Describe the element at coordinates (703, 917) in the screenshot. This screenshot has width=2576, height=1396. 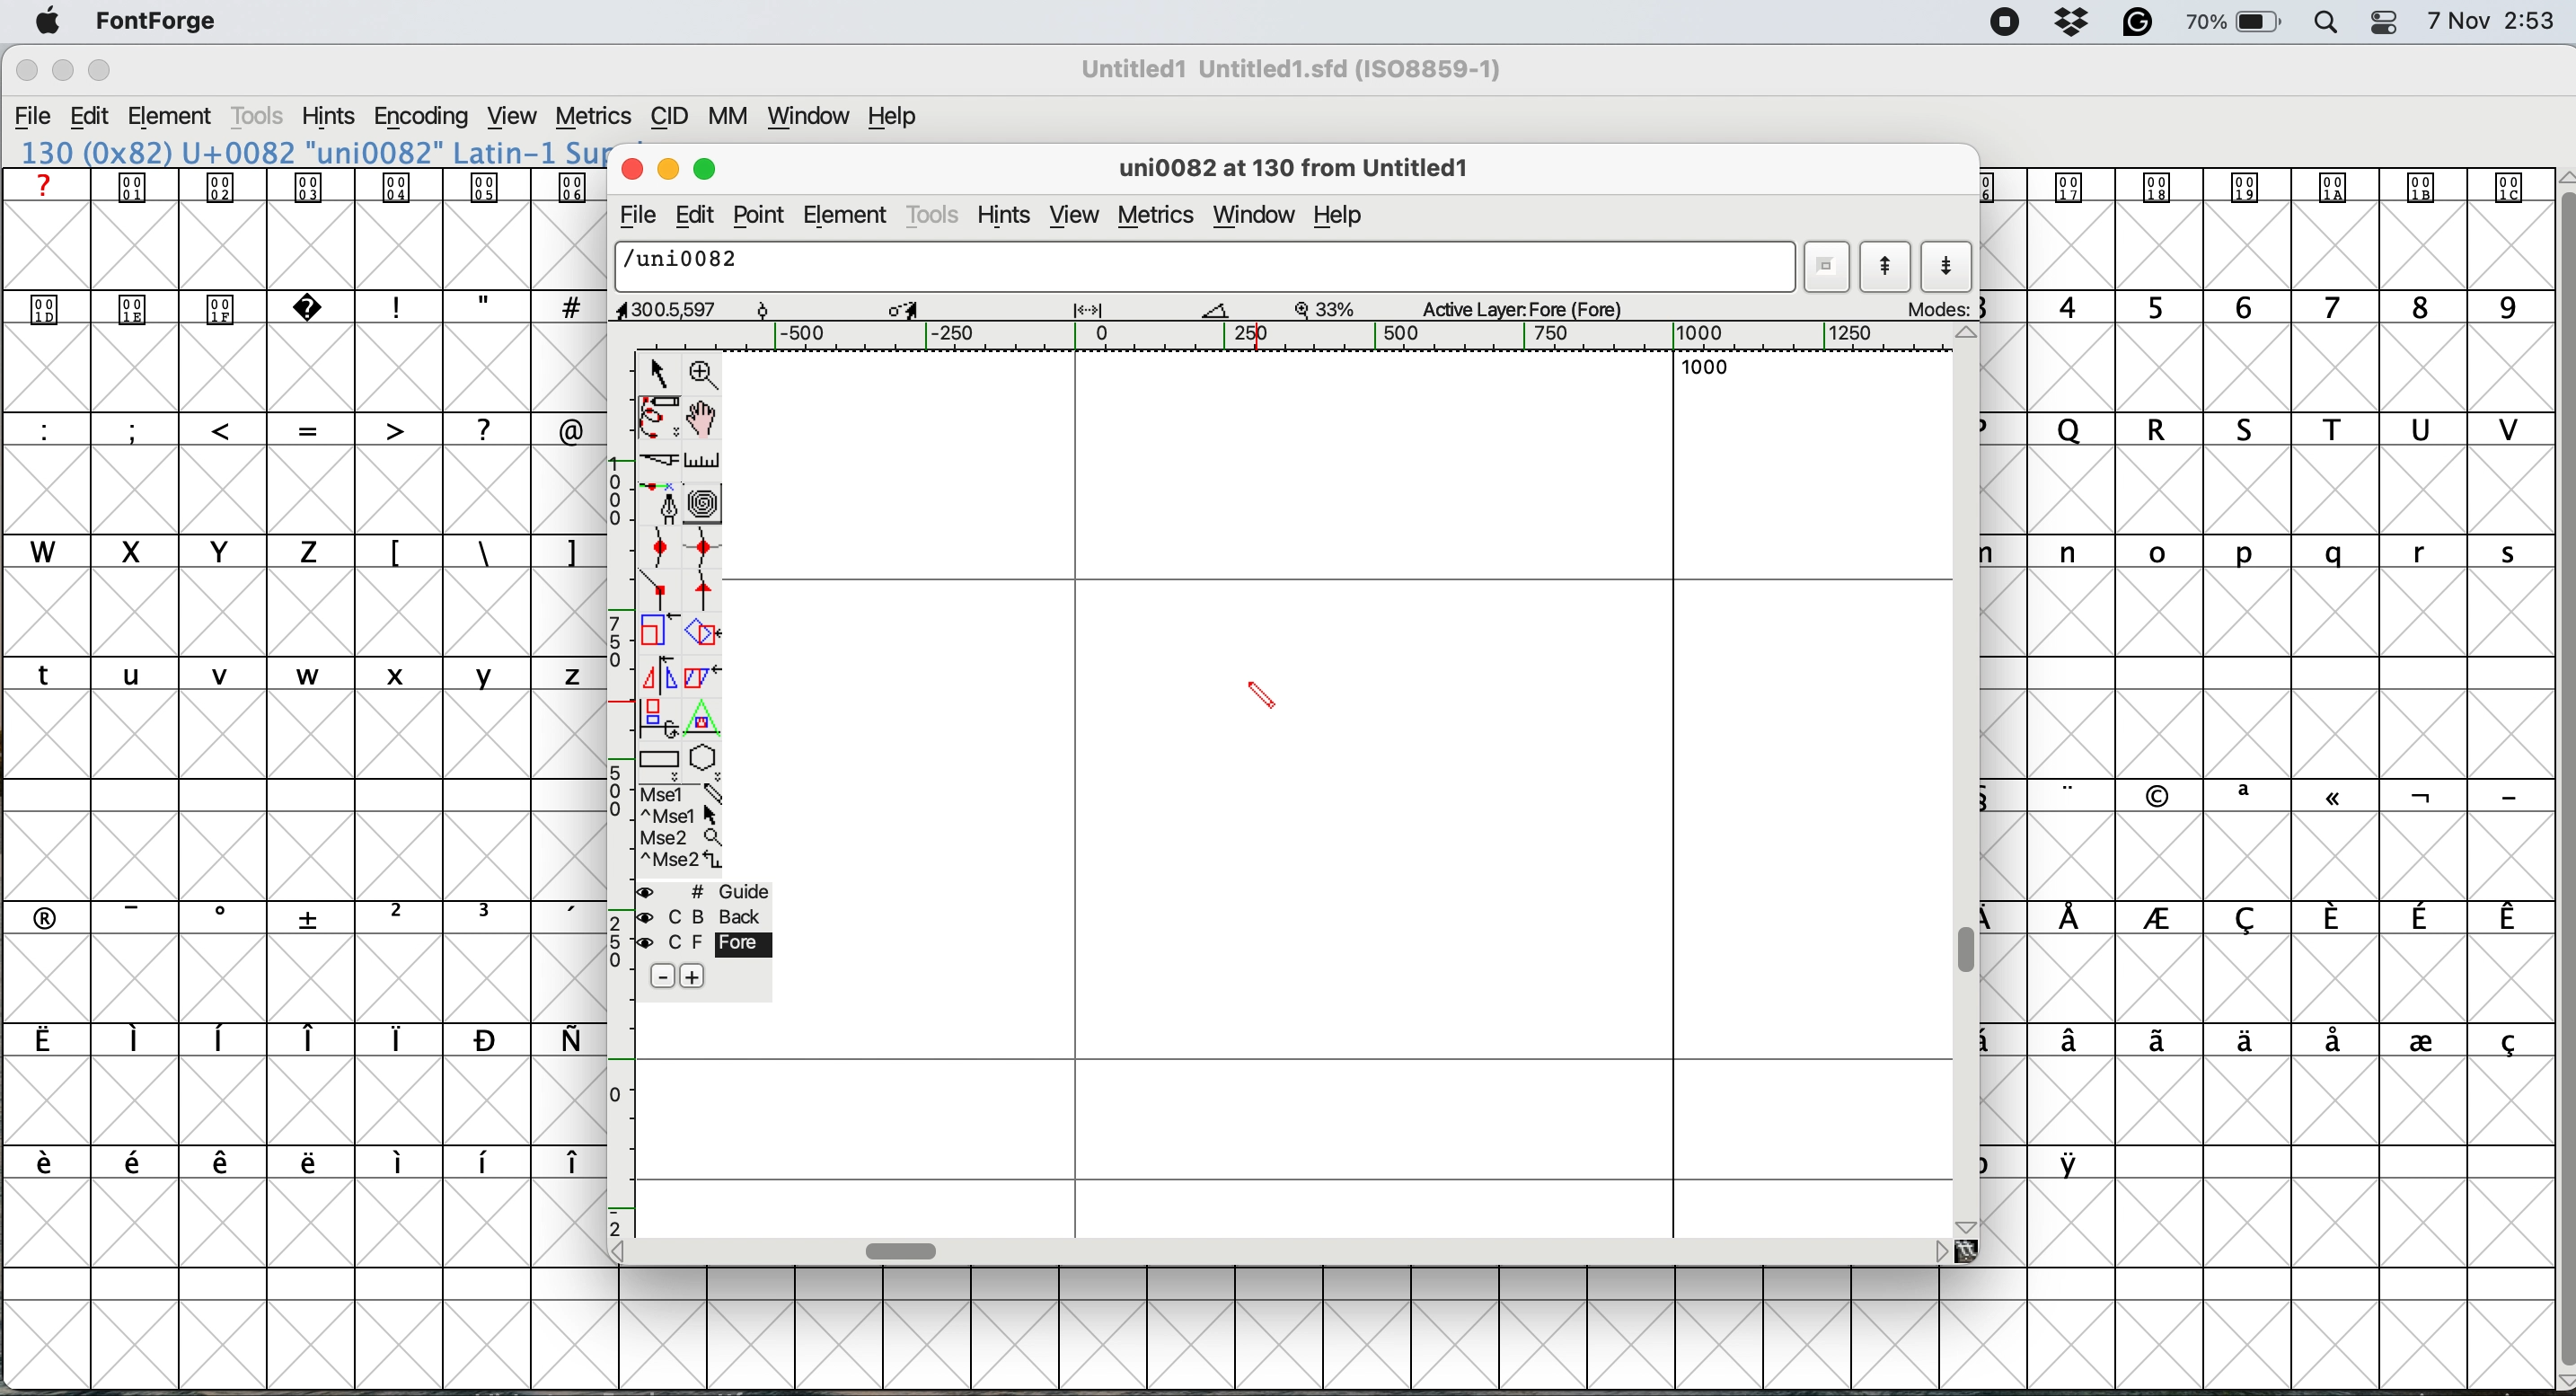
I see `back` at that location.